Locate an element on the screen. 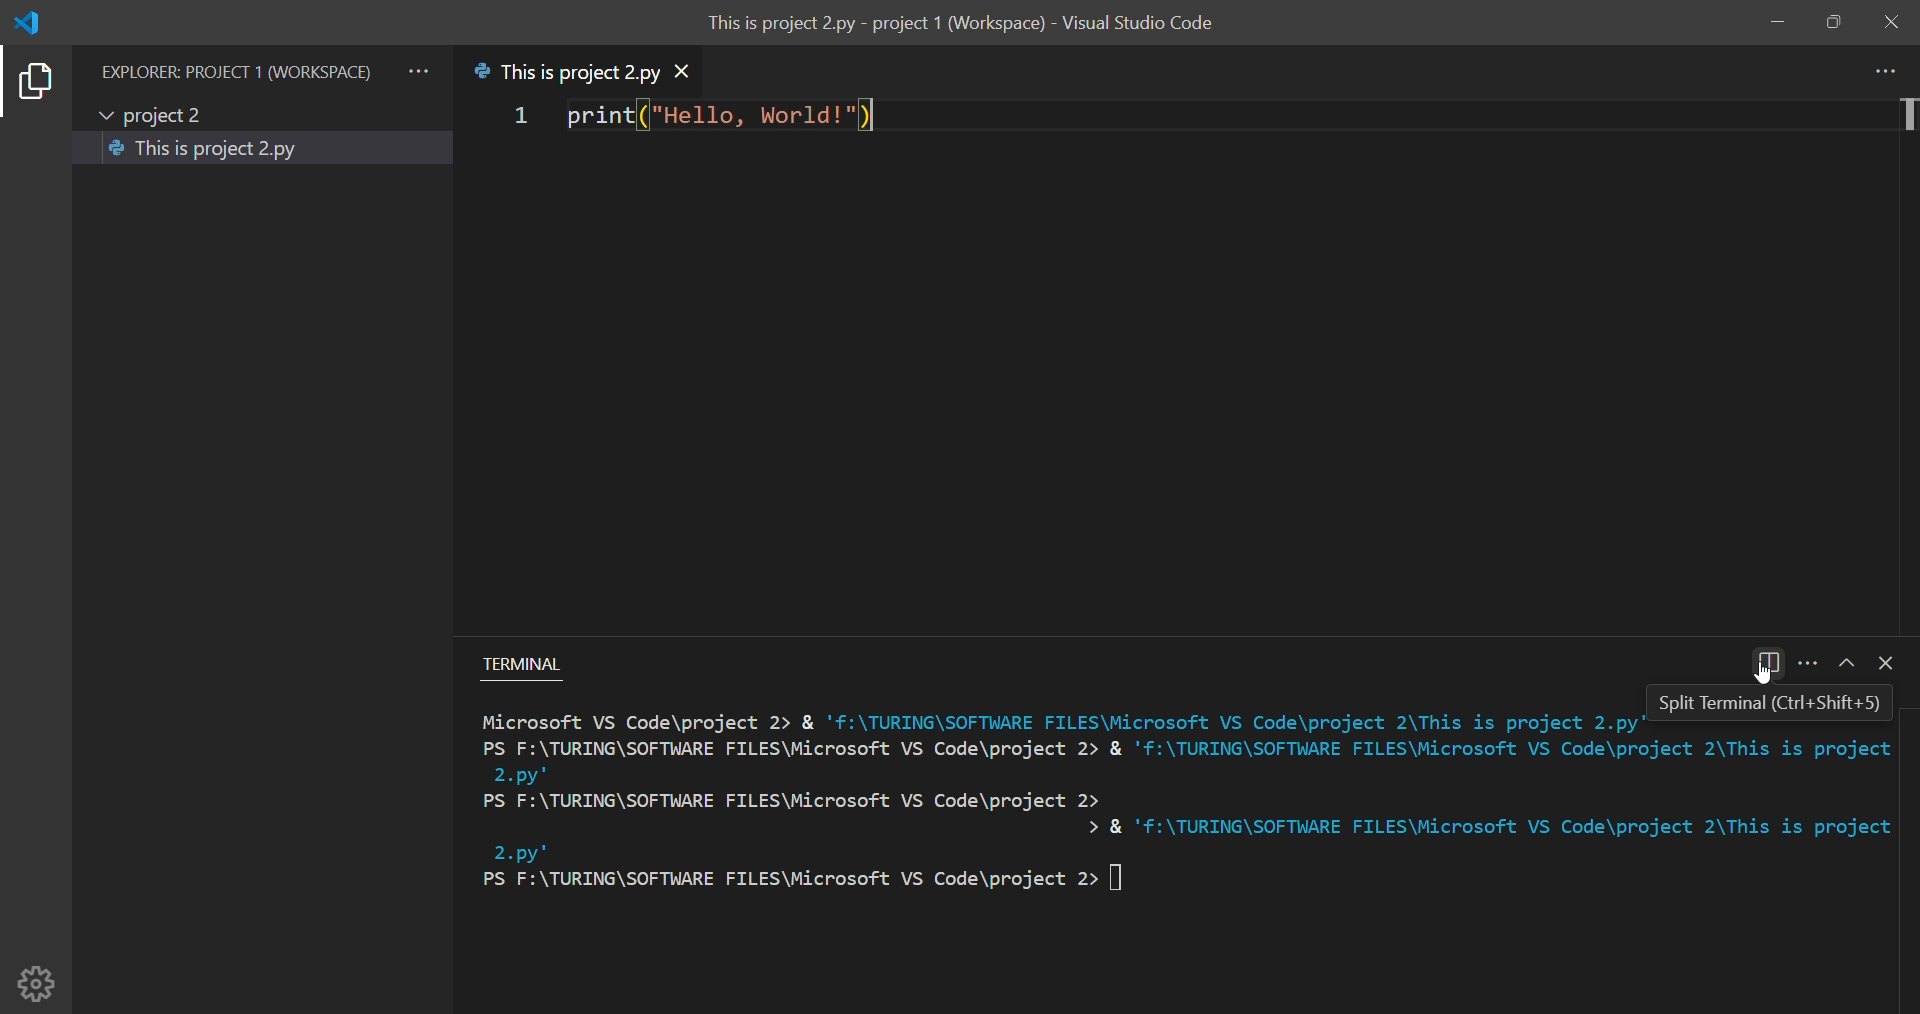 The height and width of the screenshot is (1014, 1920). Split Terminal (Ctrl+Shift+5) is located at coordinates (1770, 696).